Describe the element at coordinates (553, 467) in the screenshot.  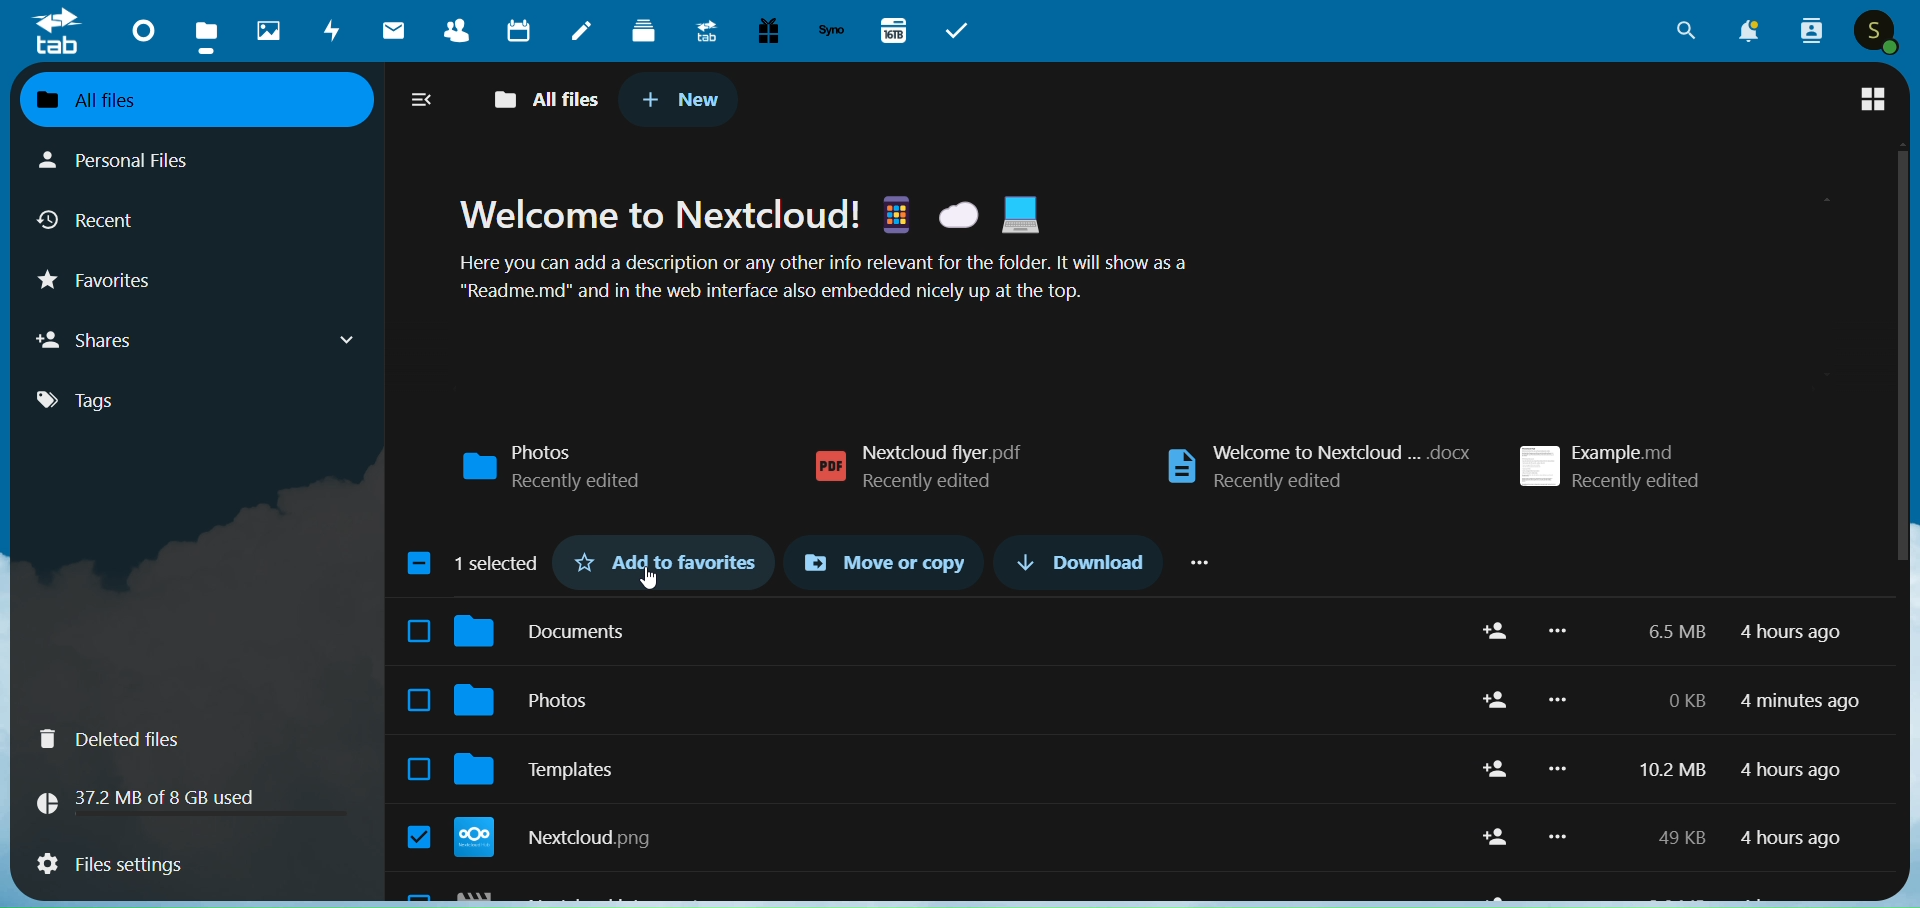
I see `Photos Recently edited` at that location.